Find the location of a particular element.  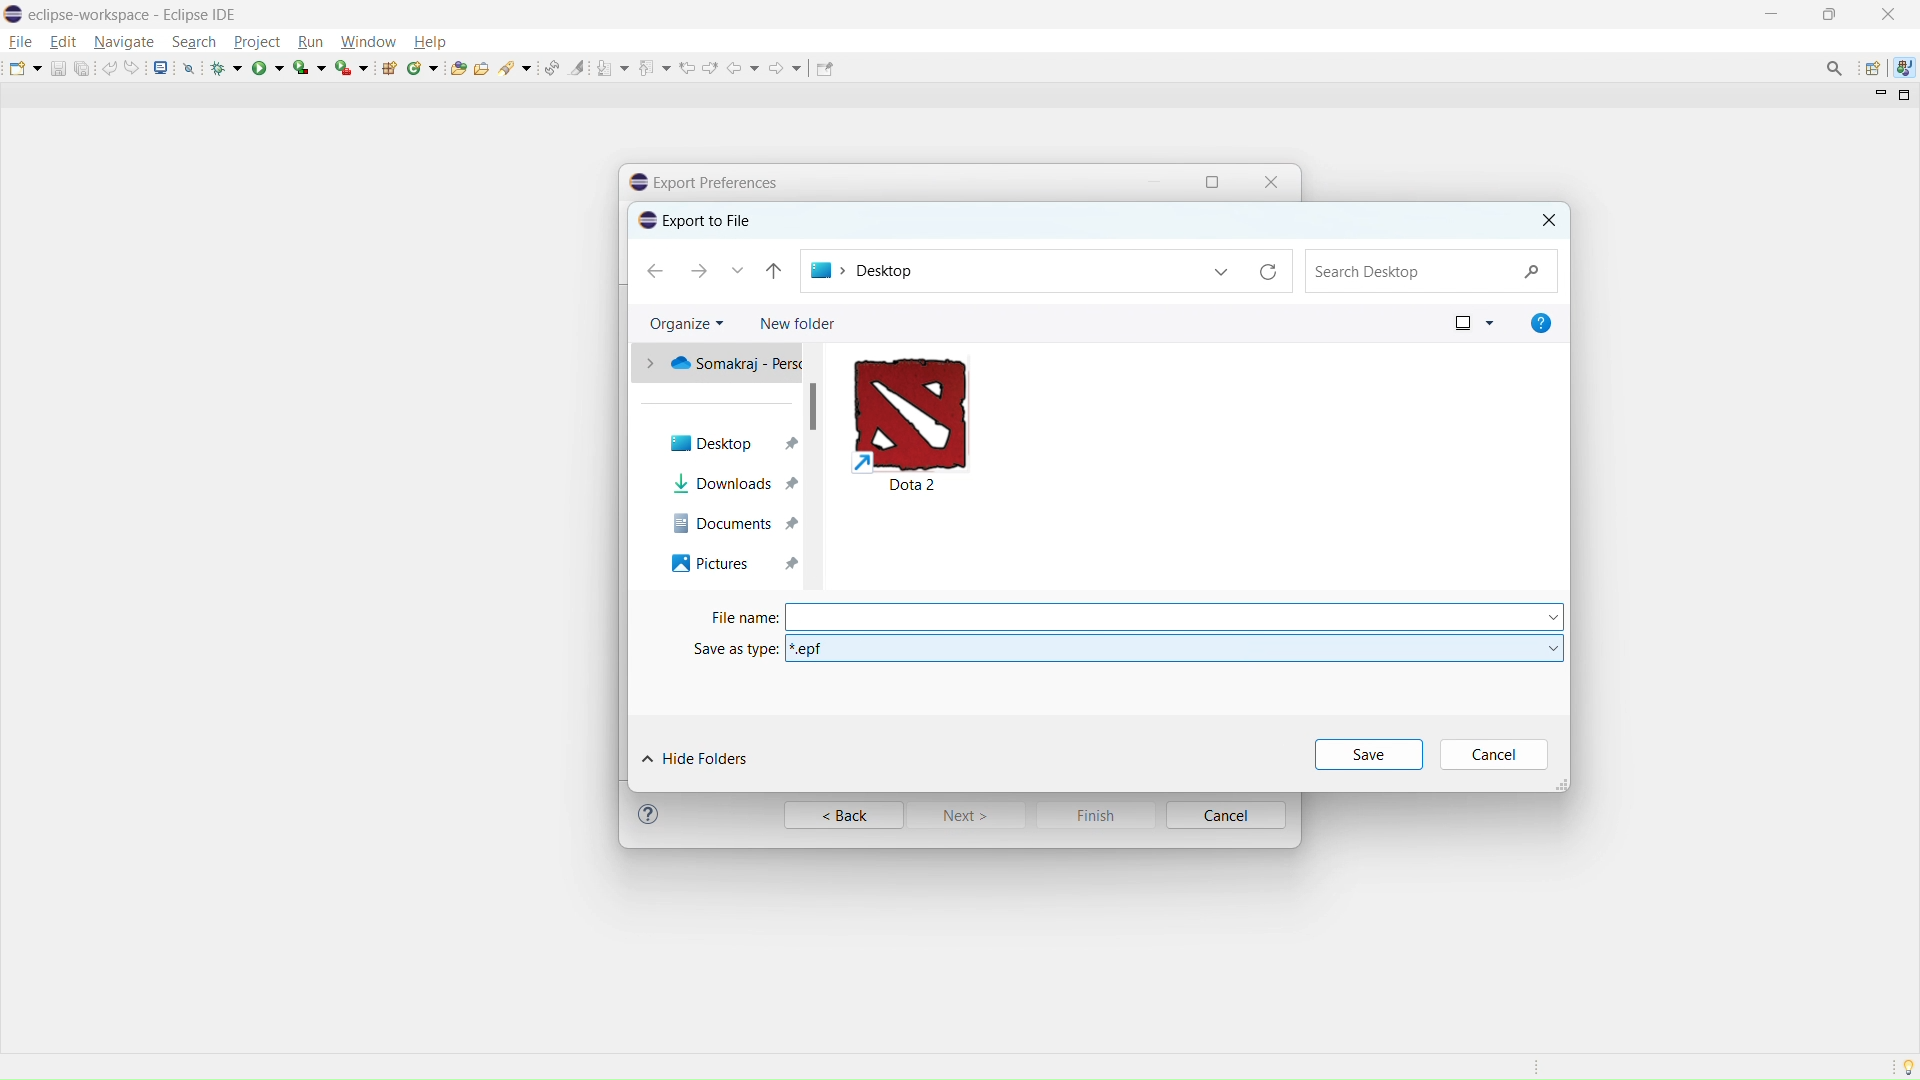

Somakraj-Pers is located at coordinates (724, 367).